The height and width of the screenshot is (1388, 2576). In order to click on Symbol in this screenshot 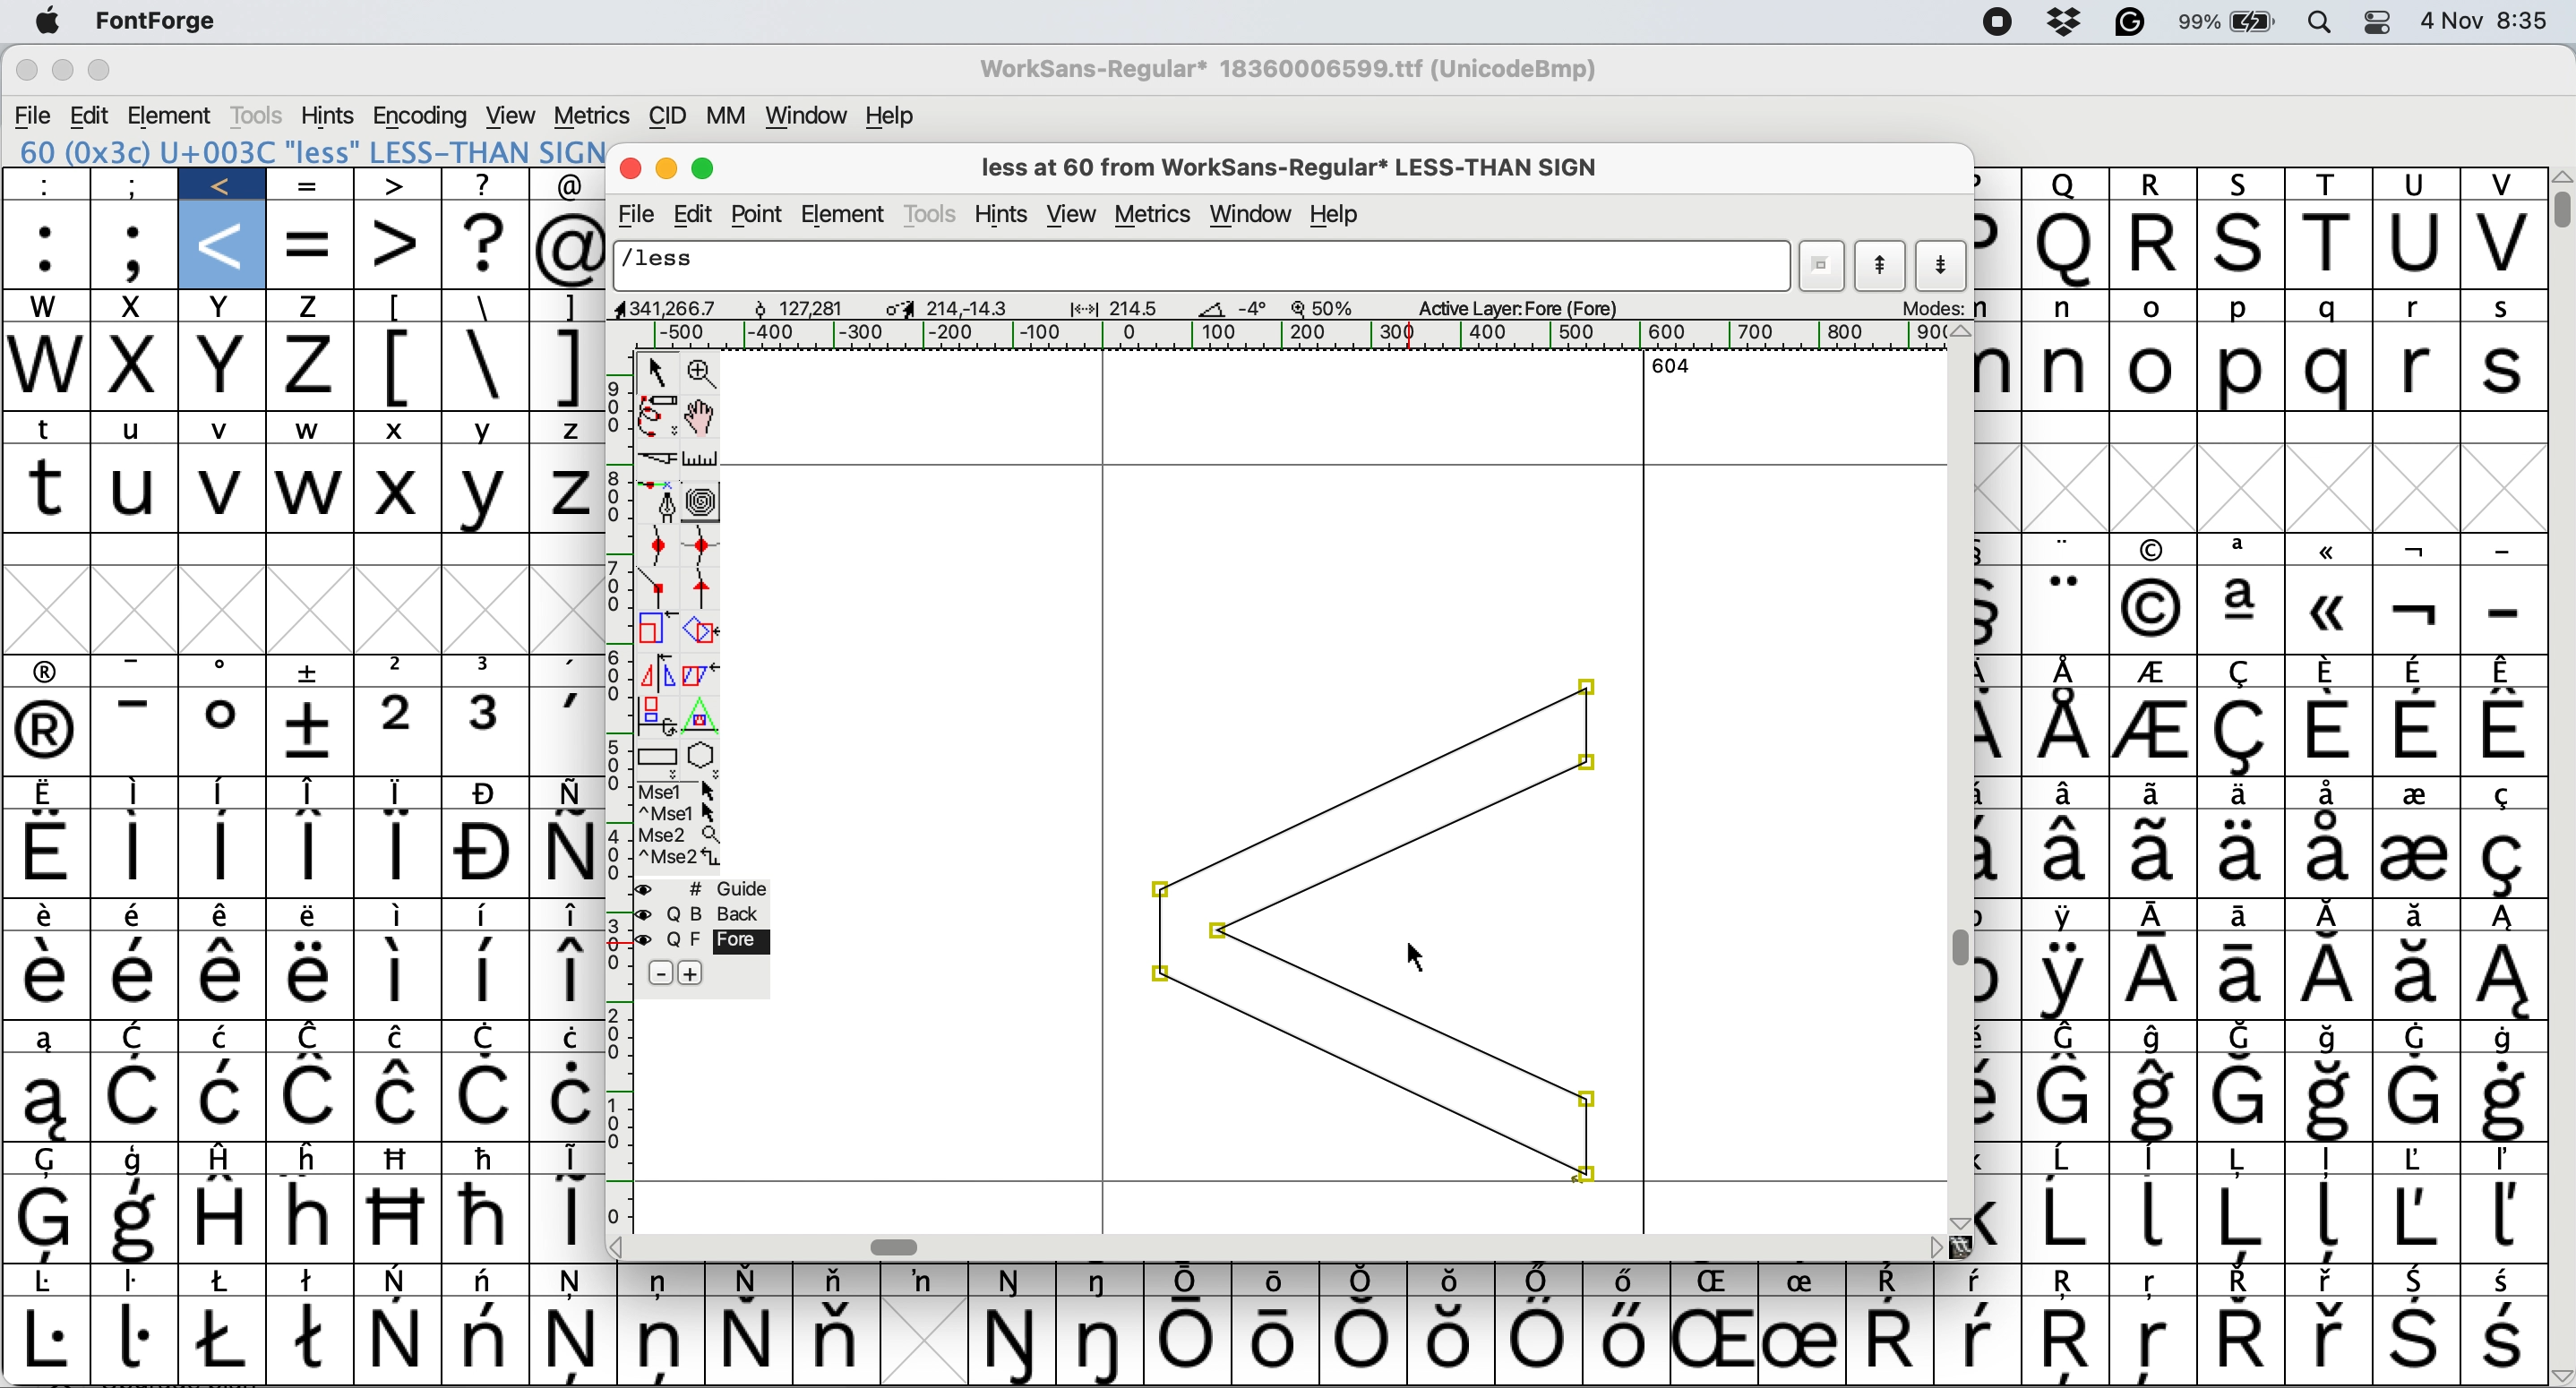, I will do `click(2065, 1284)`.